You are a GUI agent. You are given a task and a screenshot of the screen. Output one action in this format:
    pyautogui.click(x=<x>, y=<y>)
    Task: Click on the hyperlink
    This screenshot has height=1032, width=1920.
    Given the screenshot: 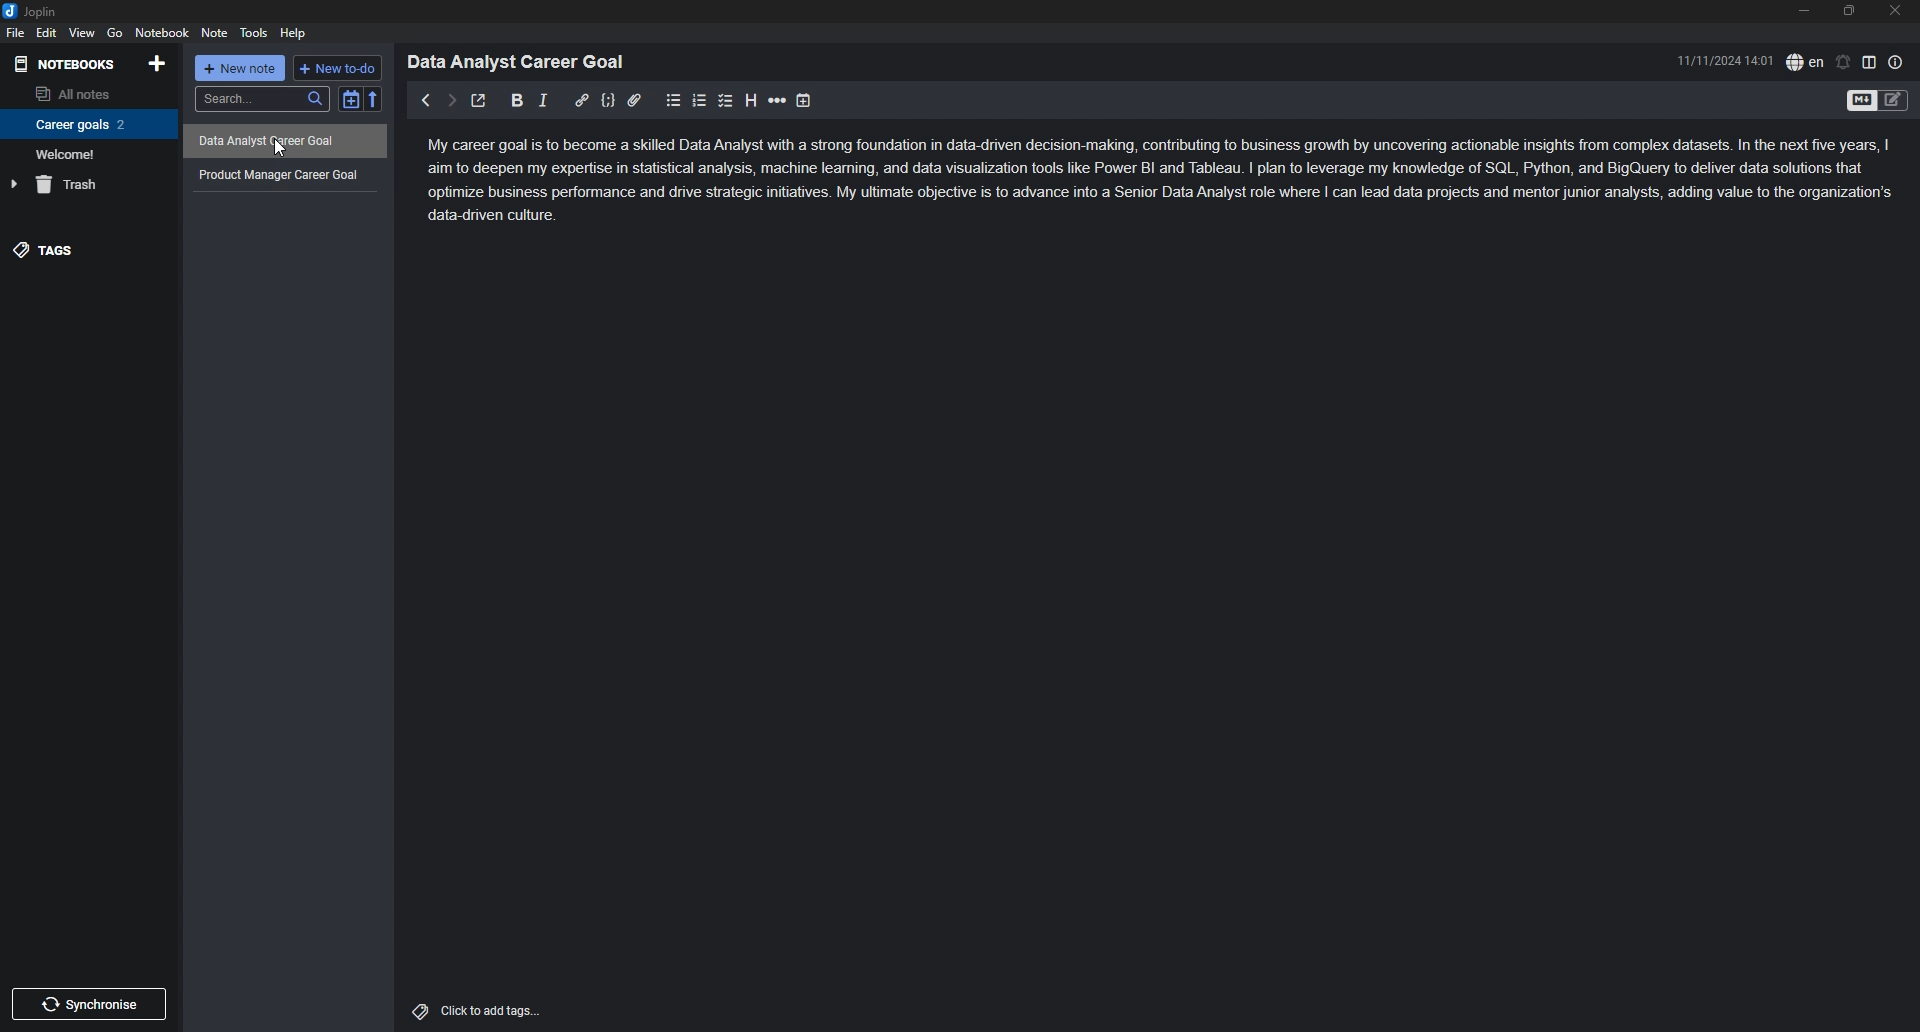 What is the action you would take?
    pyautogui.click(x=581, y=101)
    